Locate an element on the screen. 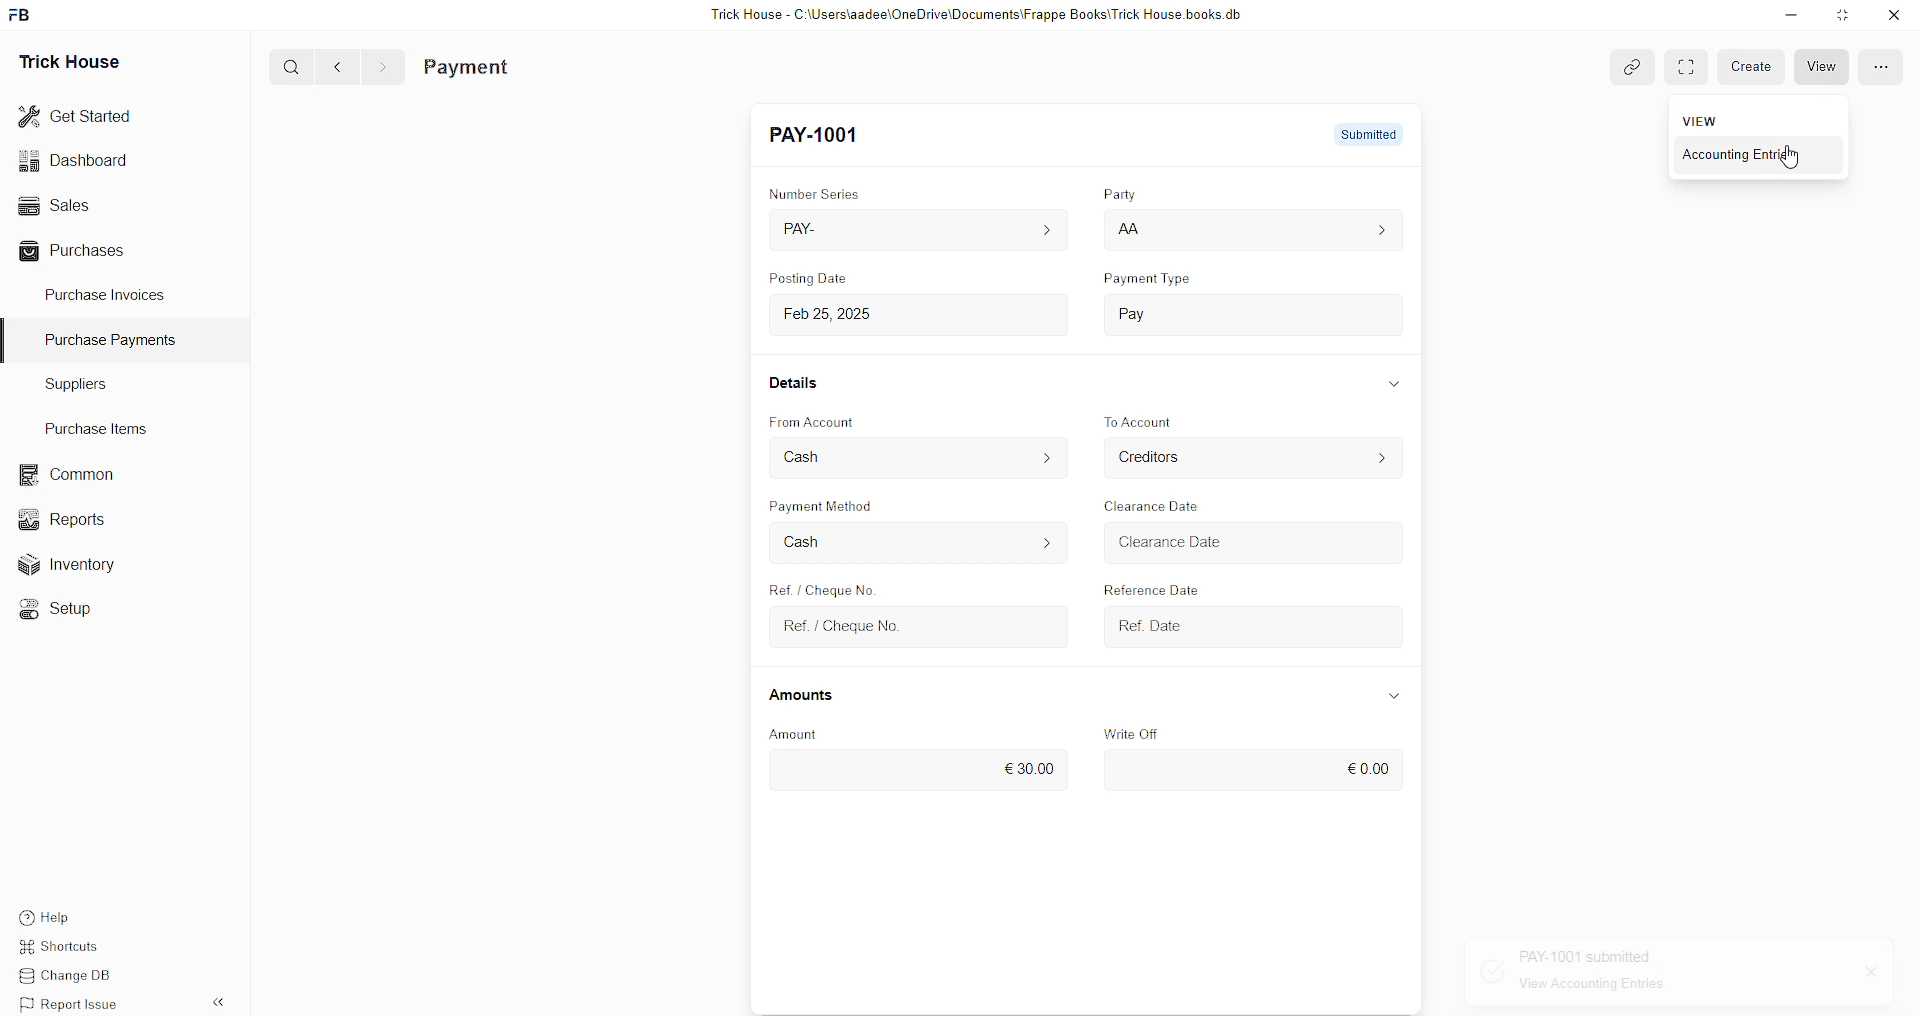  Purchase Invoice is located at coordinates (516, 67).